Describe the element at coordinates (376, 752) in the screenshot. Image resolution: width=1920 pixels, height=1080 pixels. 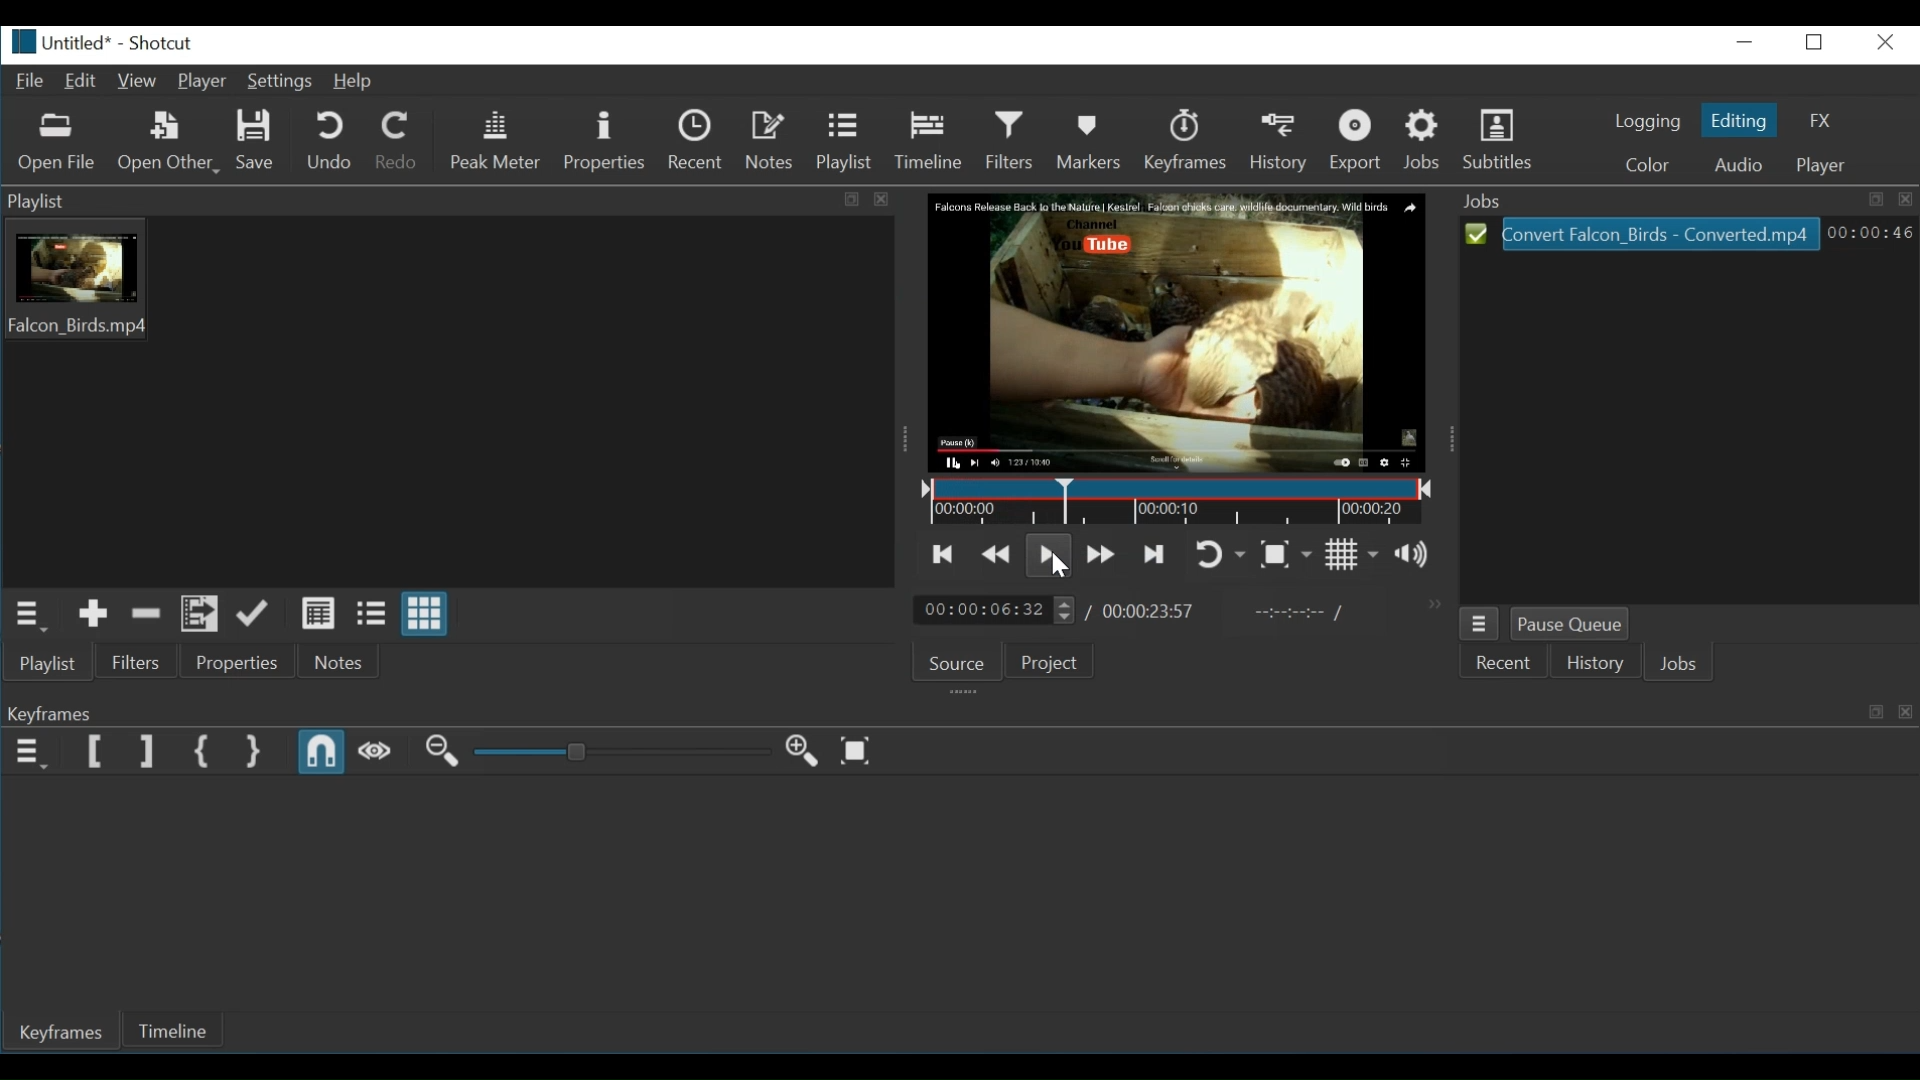
I see `Scrub while dragging` at that location.